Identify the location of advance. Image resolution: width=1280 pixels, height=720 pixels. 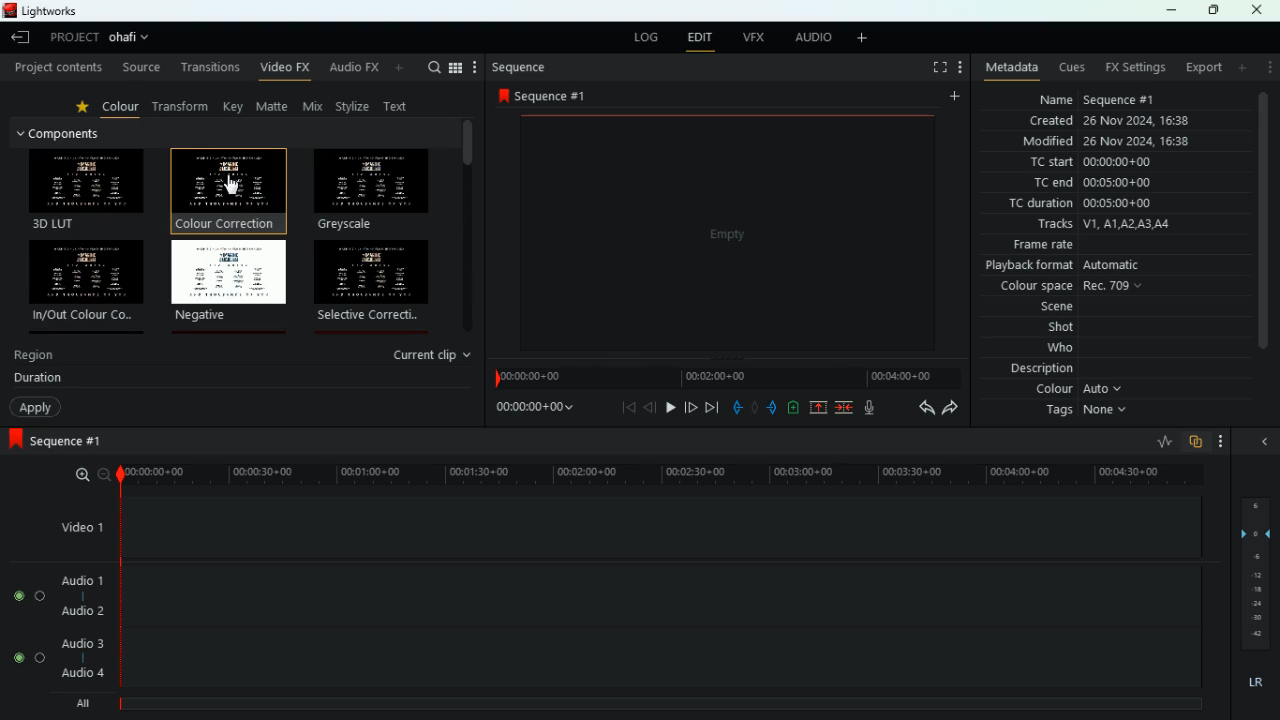
(691, 407).